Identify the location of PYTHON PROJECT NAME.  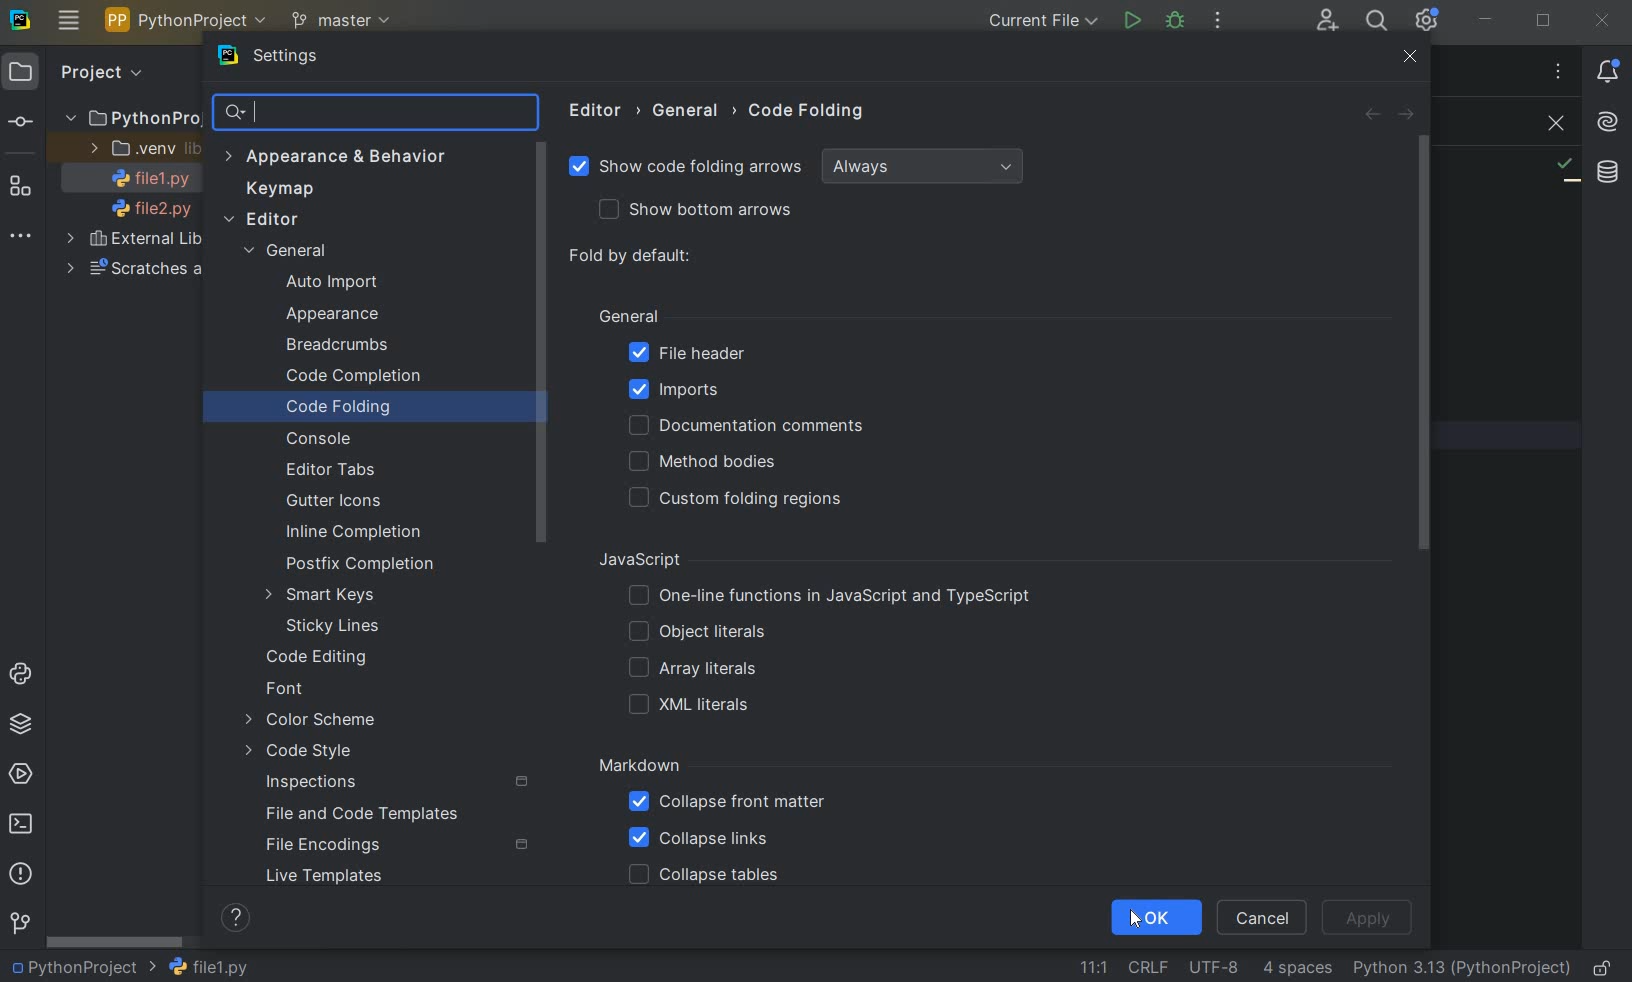
(189, 22).